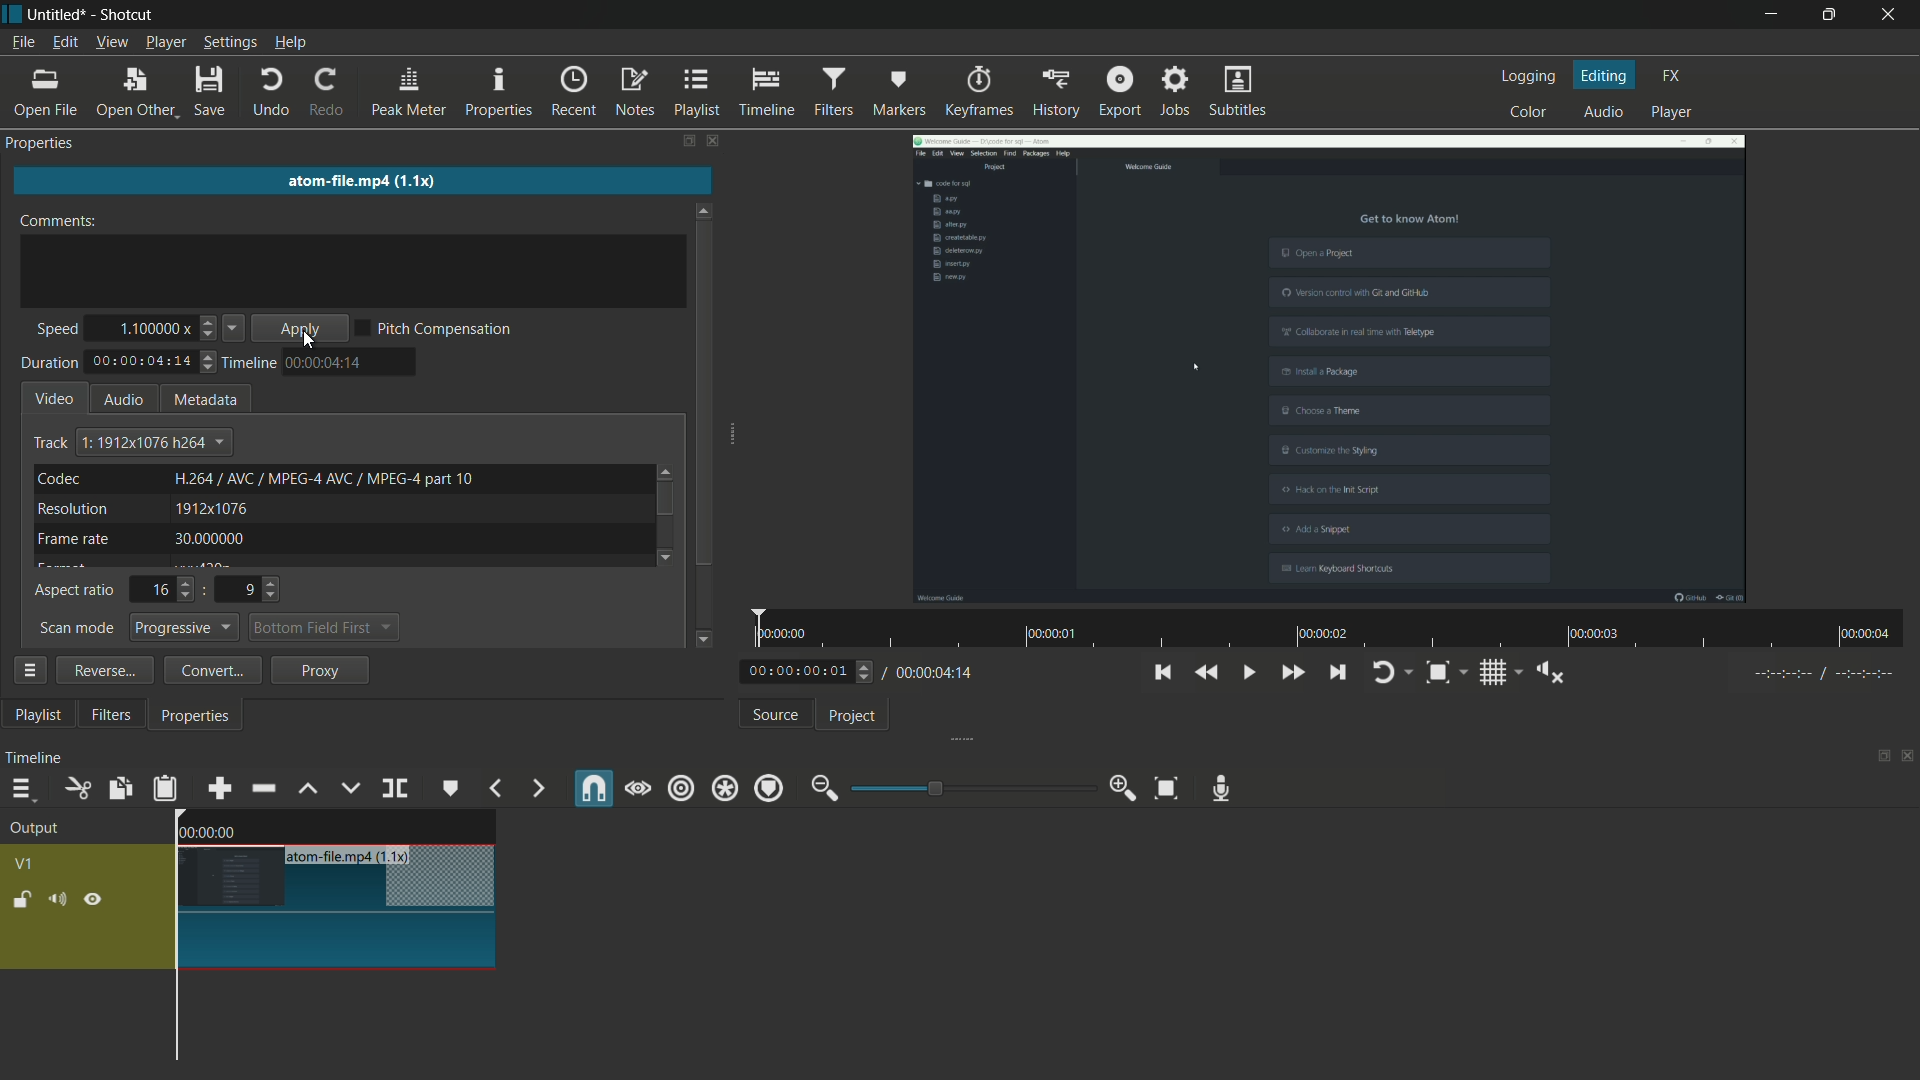  Describe the element at coordinates (664, 500) in the screenshot. I see `scroll bar` at that location.